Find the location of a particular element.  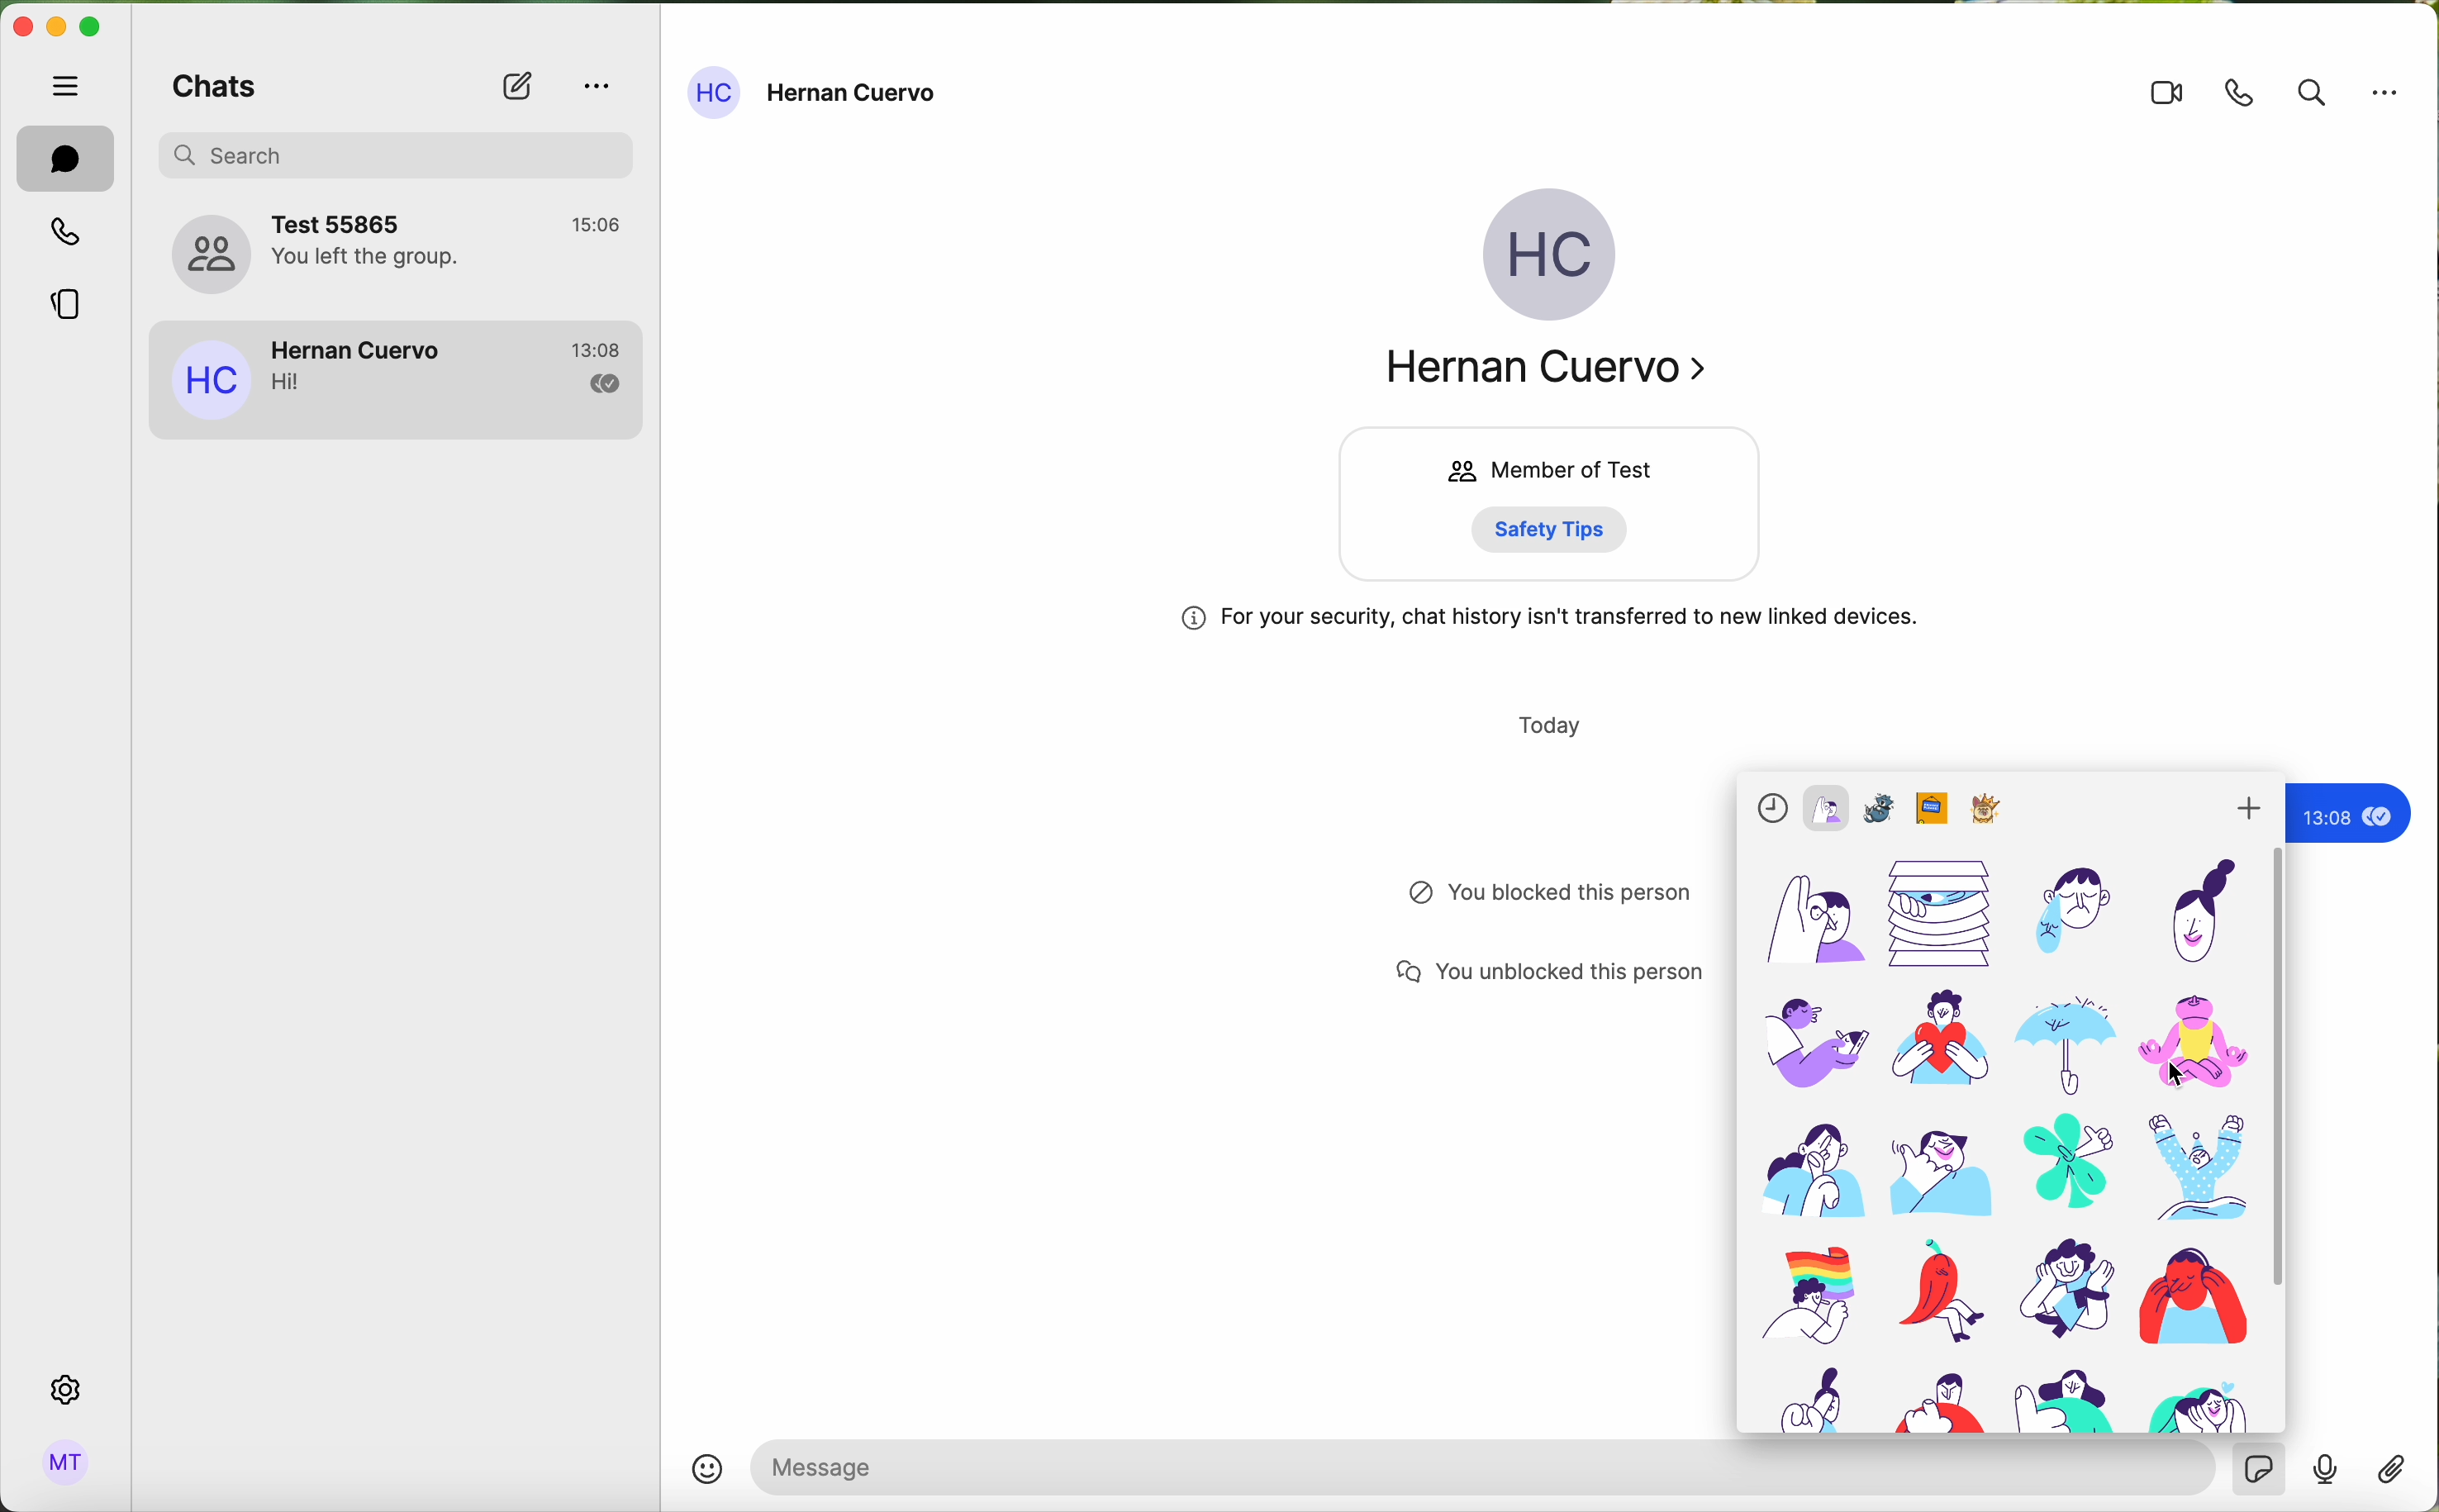

you un blocked this person is located at coordinates (1539, 974).